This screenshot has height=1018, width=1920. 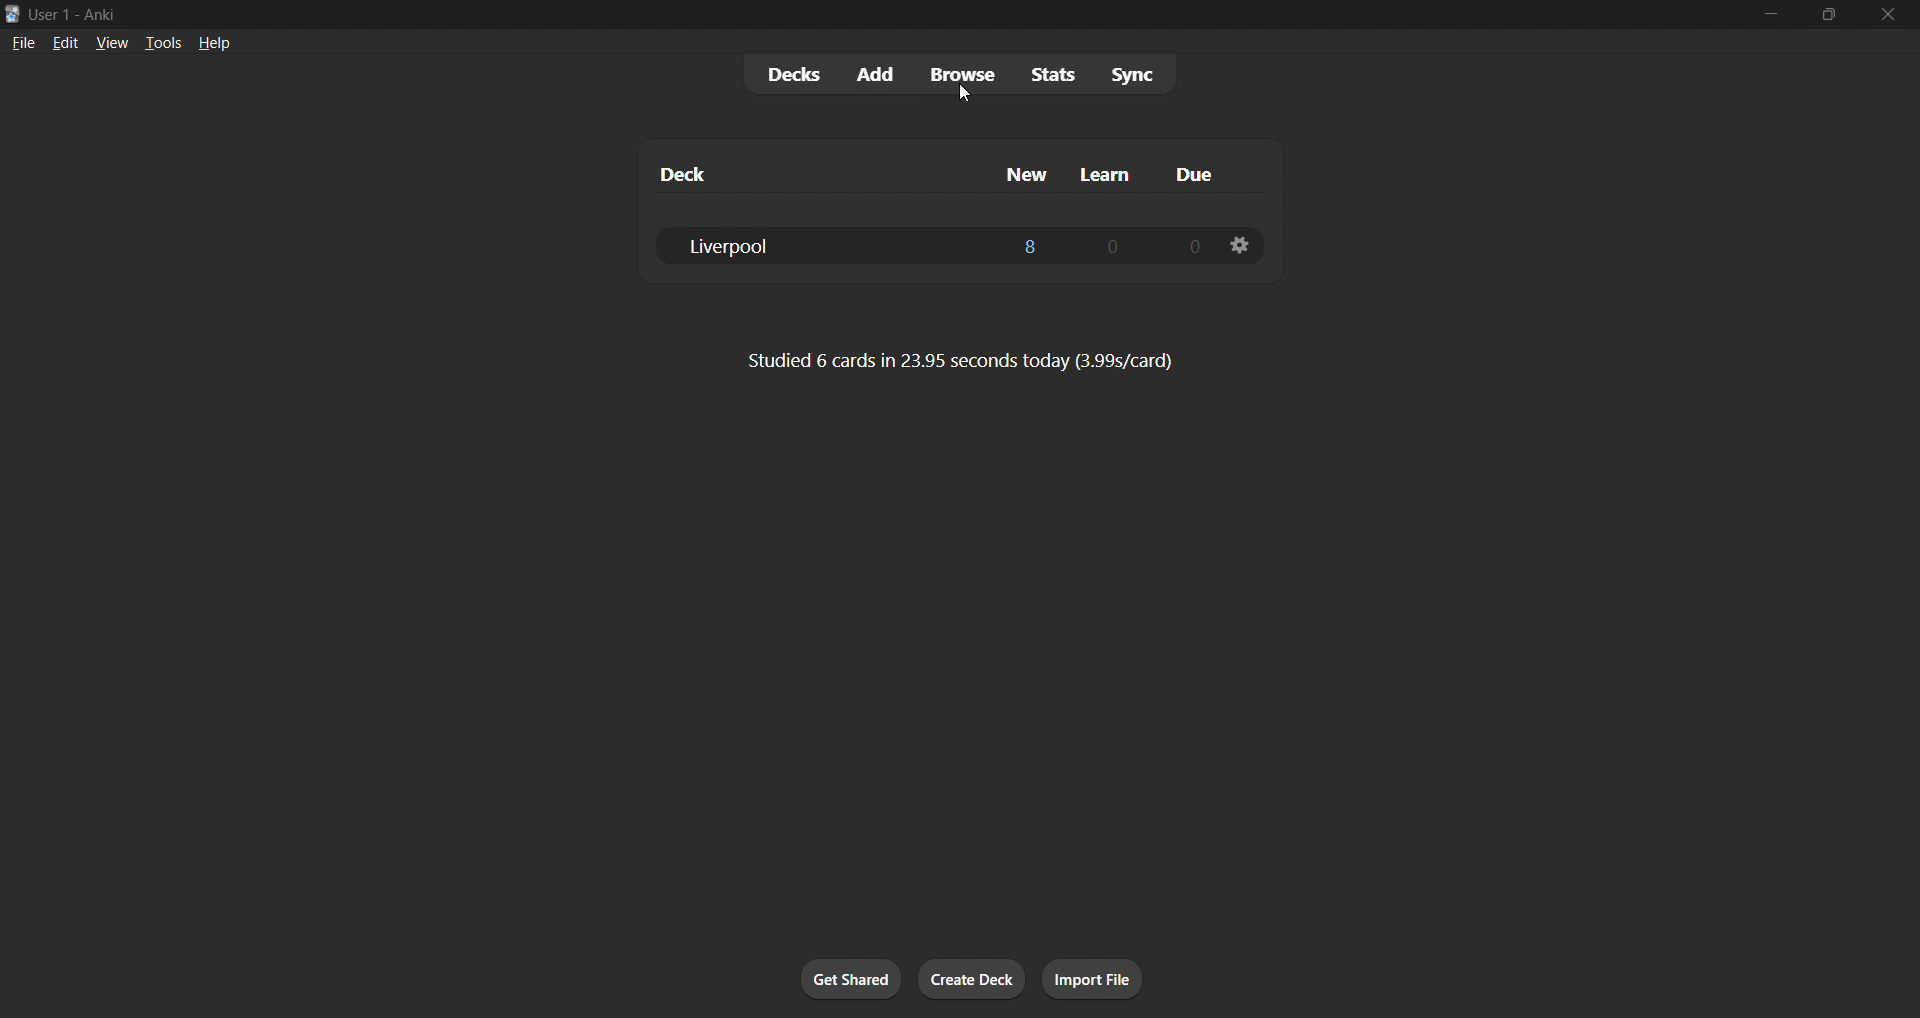 What do you see at coordinates (731, 245) in the screenshot?
I see `liverpool` at bounding box center [731, 245].